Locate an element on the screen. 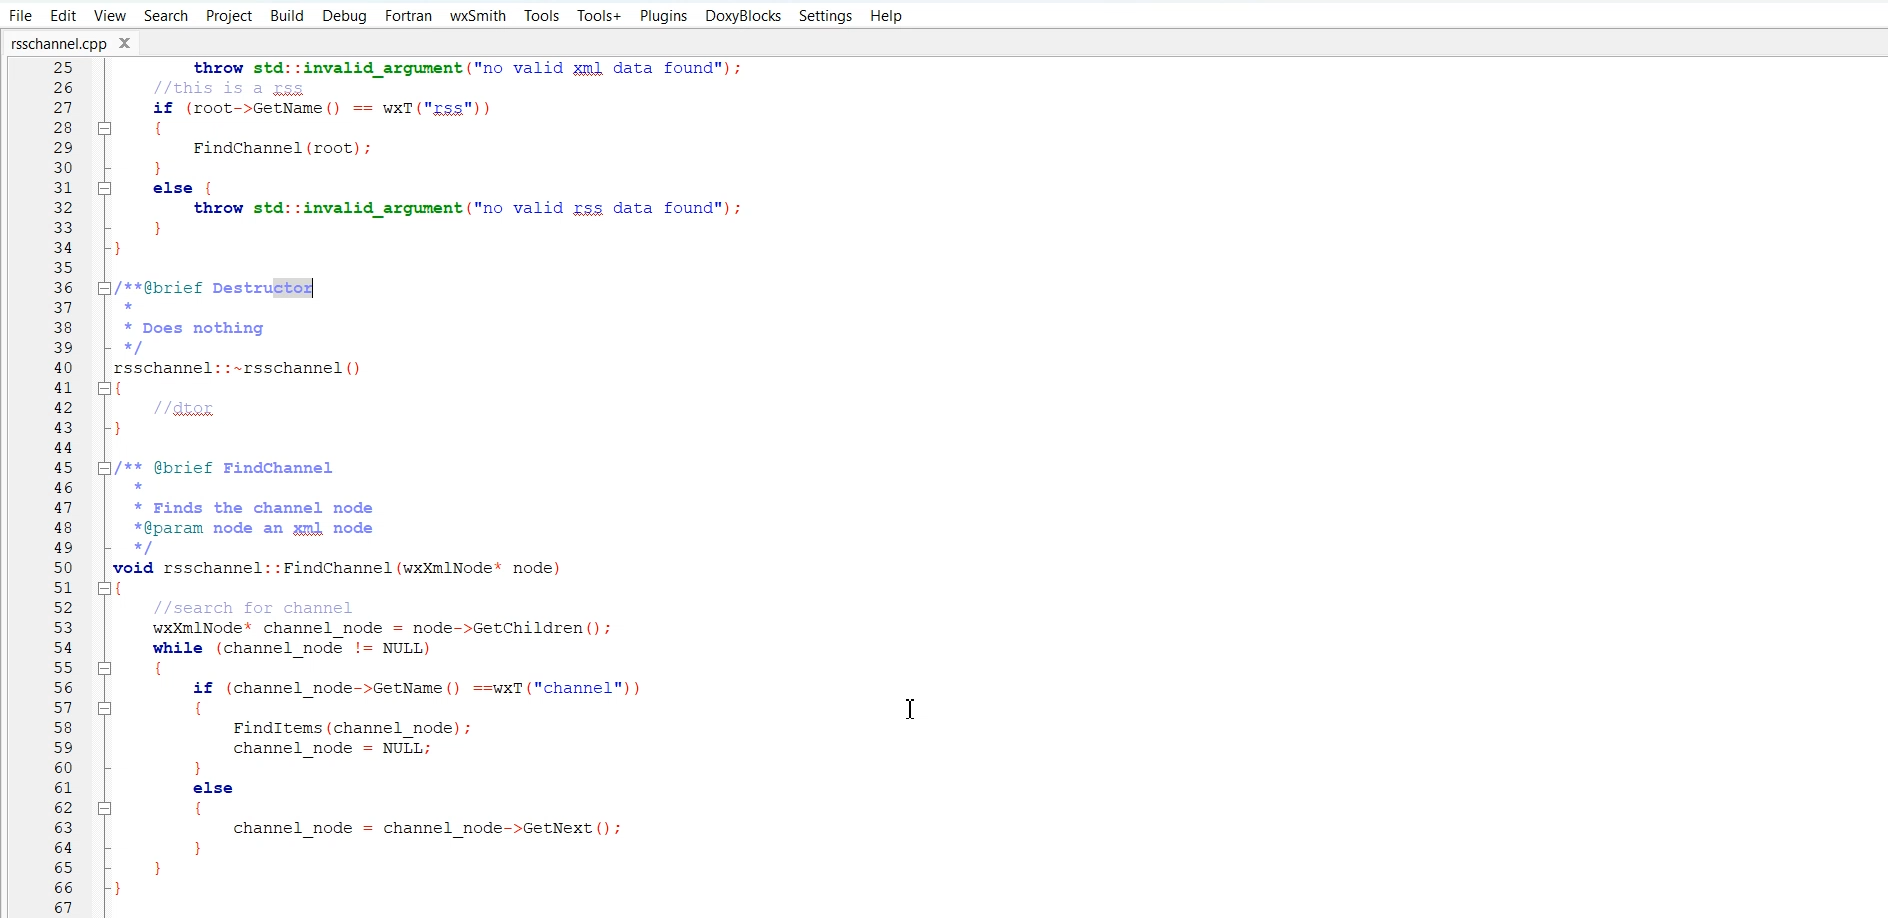  Collapse is located at coordinates (108, 131).